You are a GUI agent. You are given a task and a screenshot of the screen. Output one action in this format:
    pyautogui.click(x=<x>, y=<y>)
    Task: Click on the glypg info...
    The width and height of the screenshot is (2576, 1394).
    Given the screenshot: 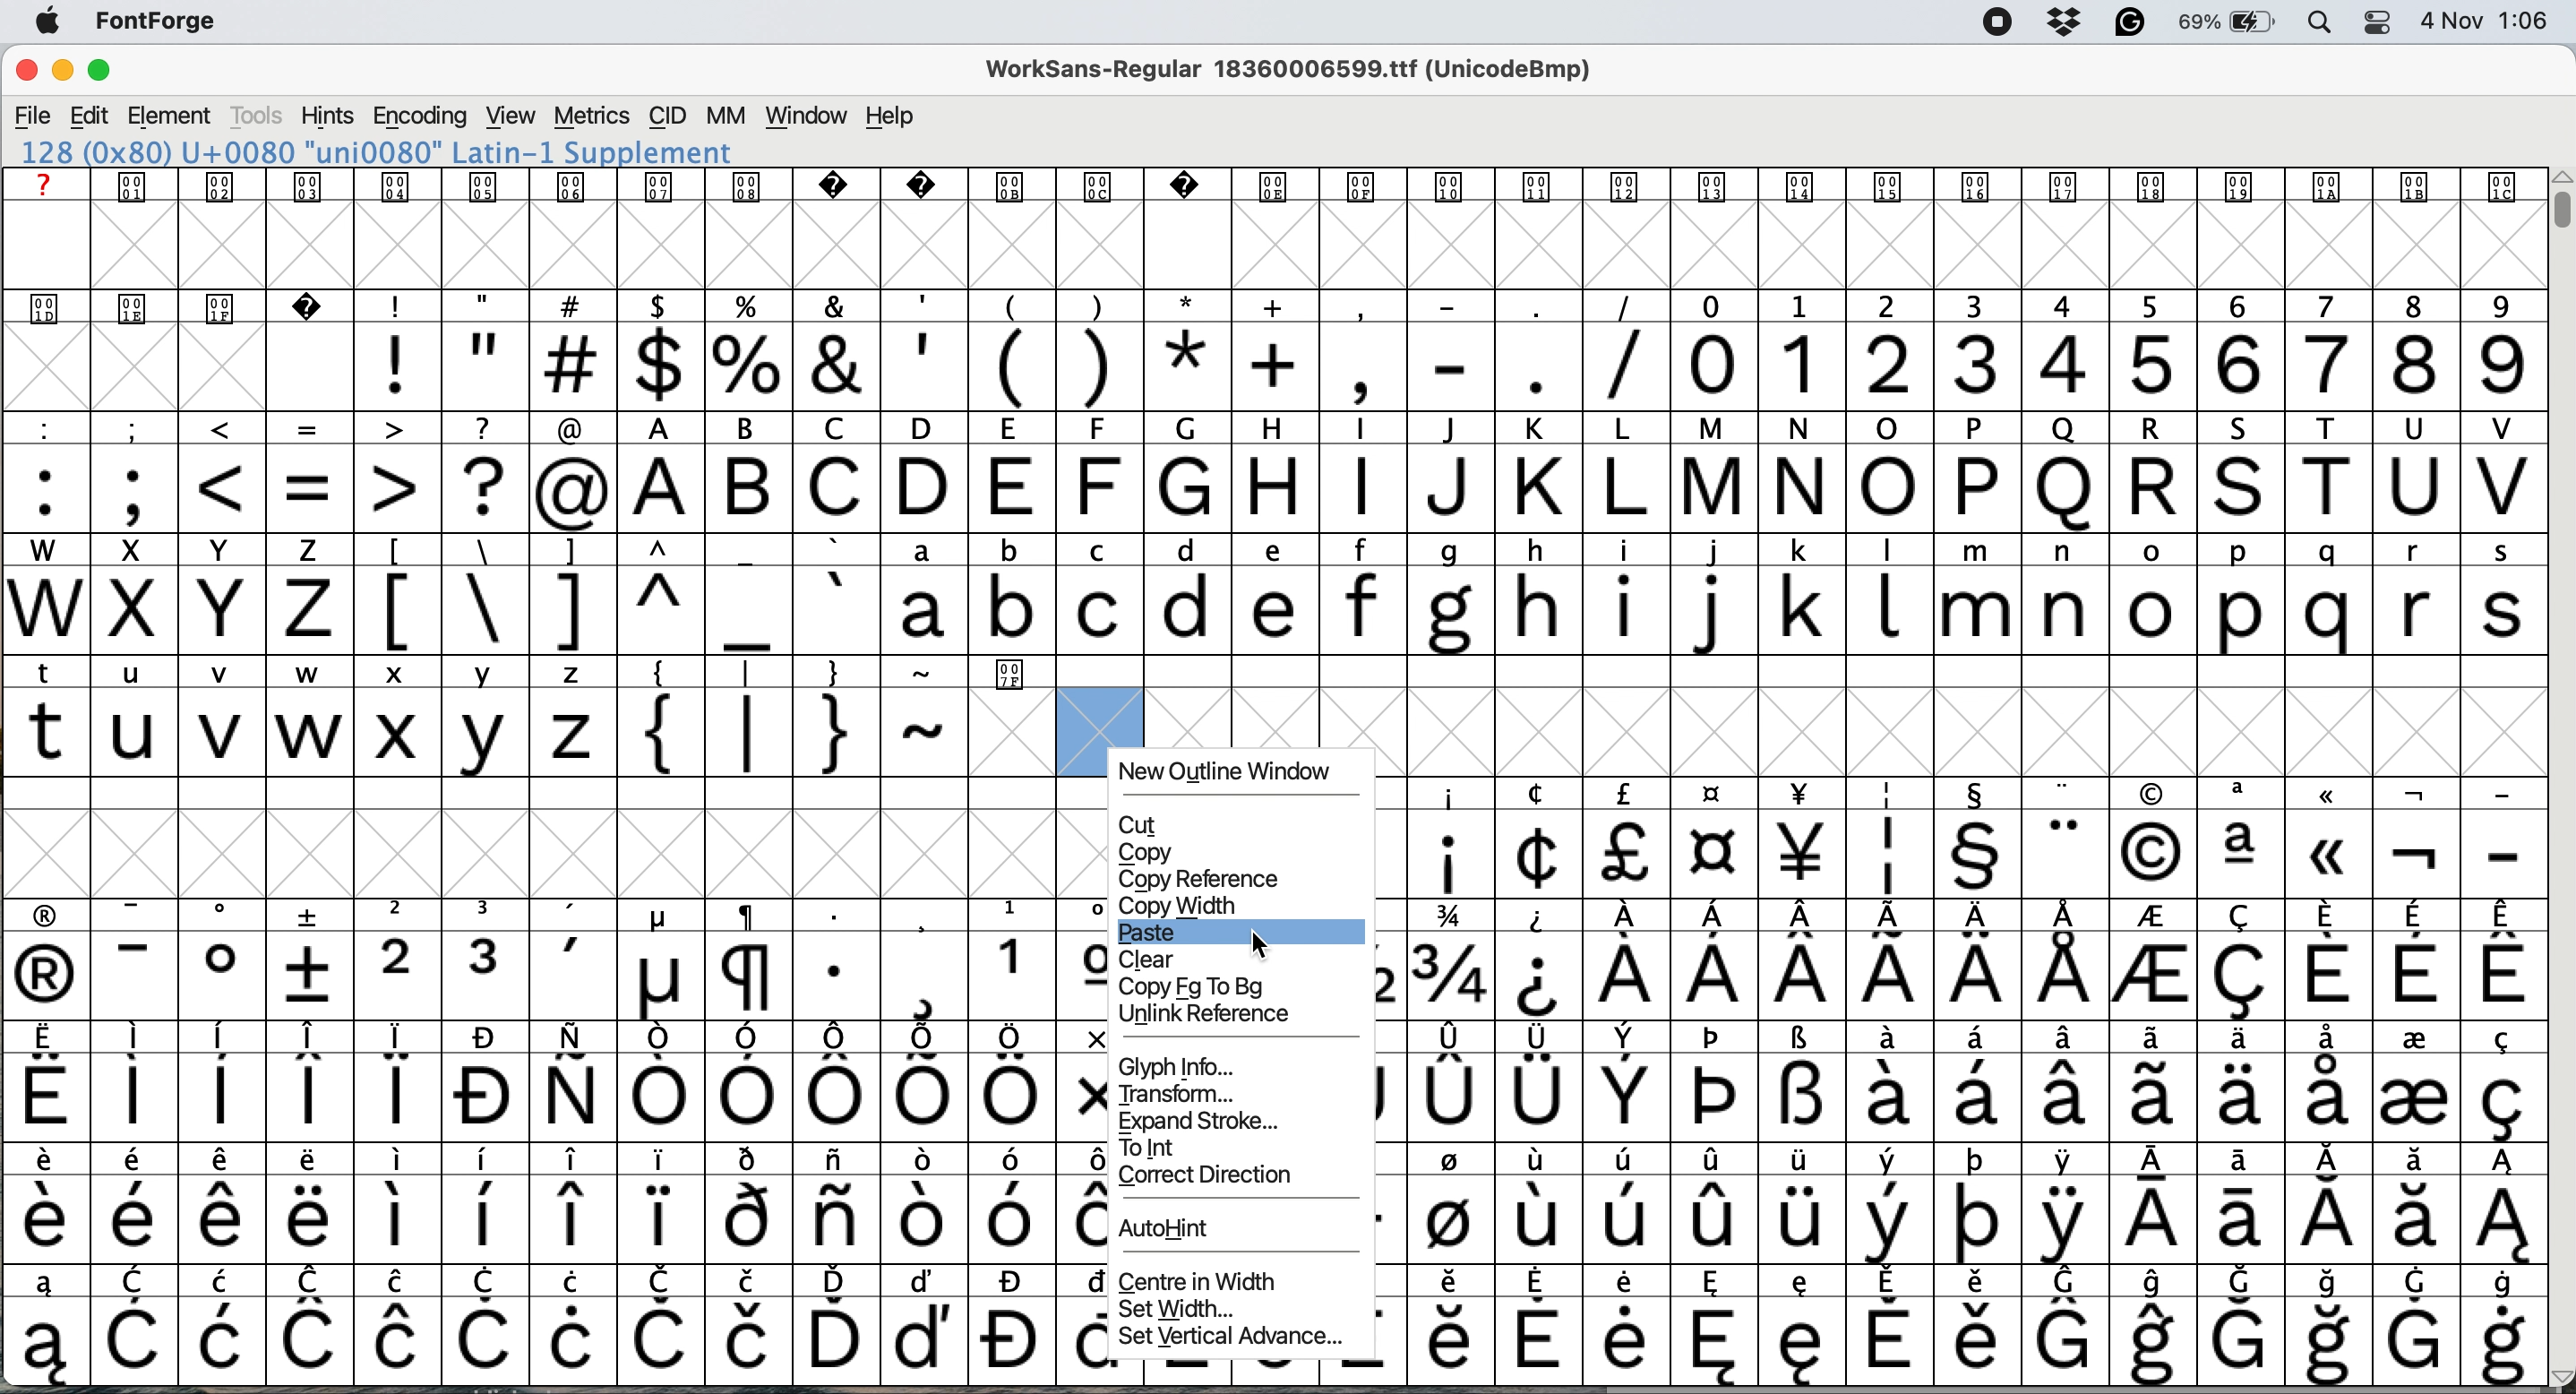 What is the action you would take?
    pyautogui.click(x=1182, y=1067)
    